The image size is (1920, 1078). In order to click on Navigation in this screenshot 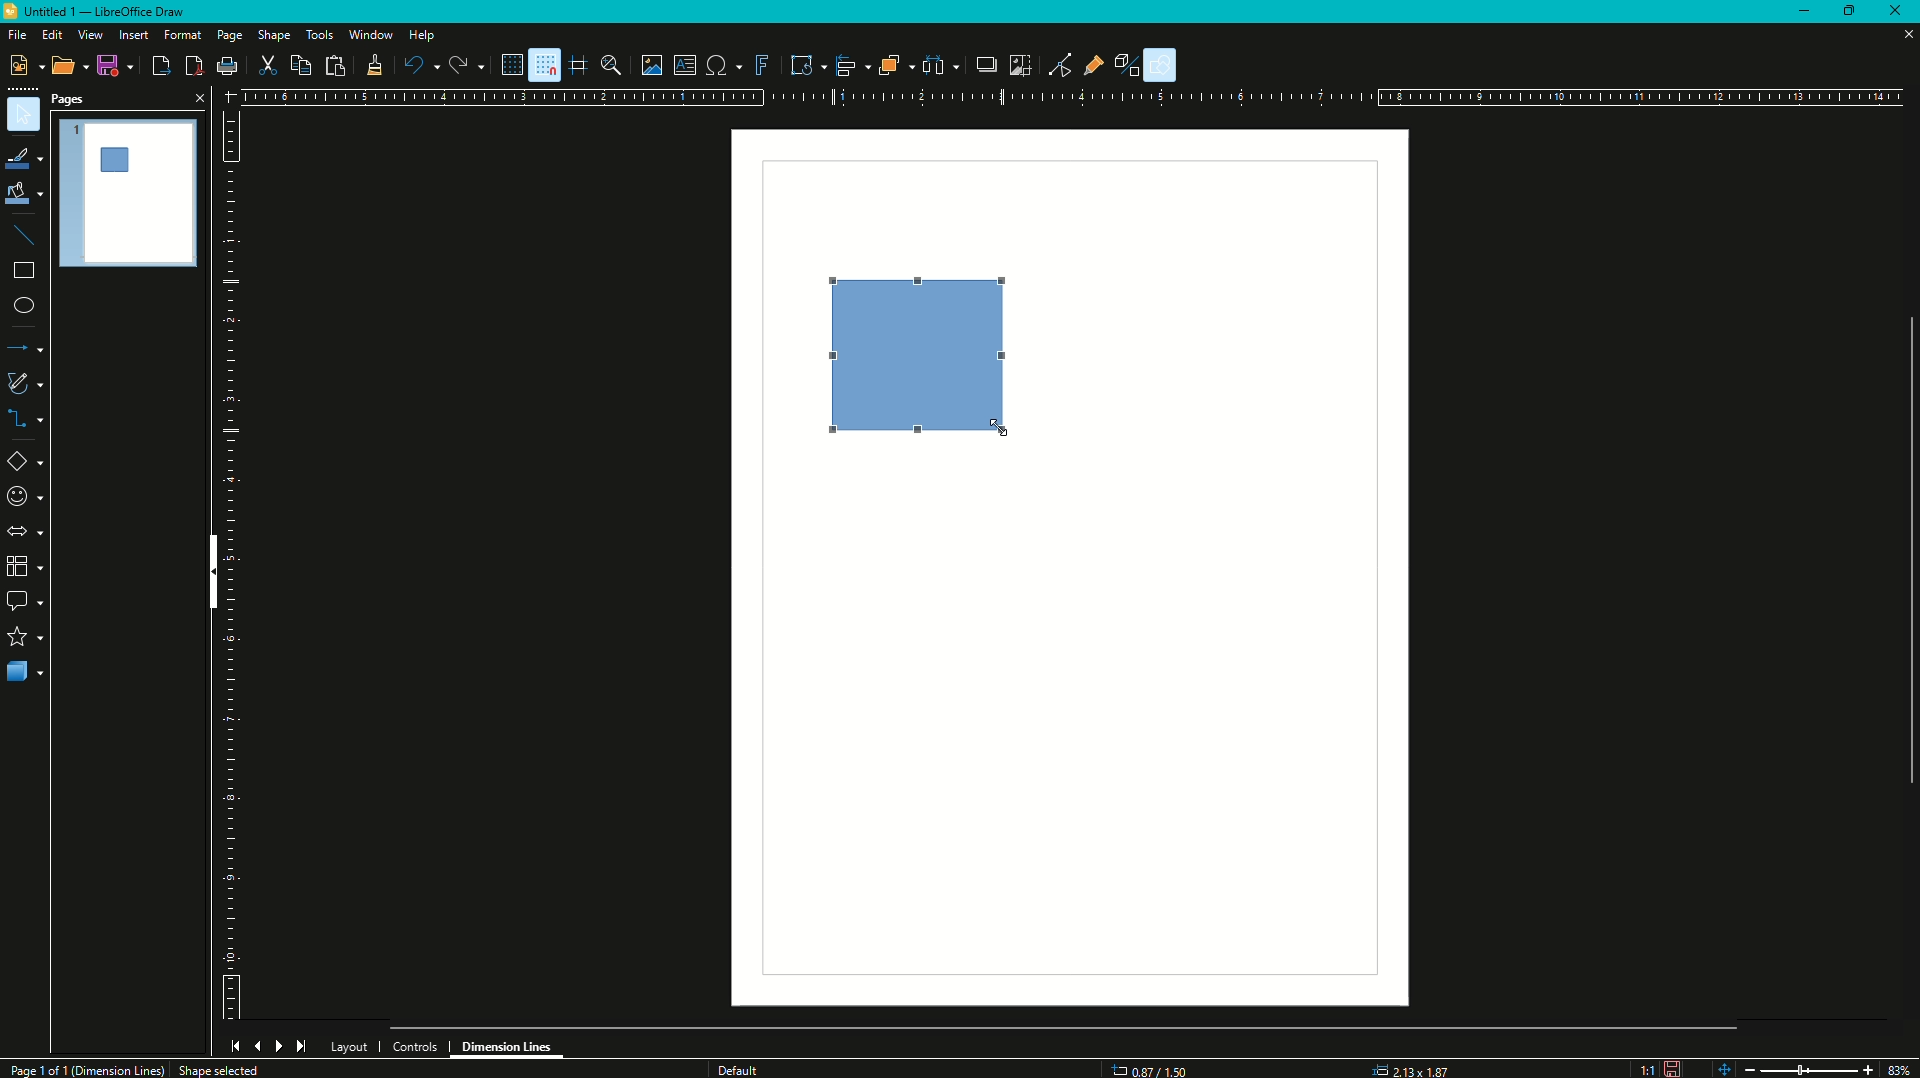, I will do `click(268, 1046)`.